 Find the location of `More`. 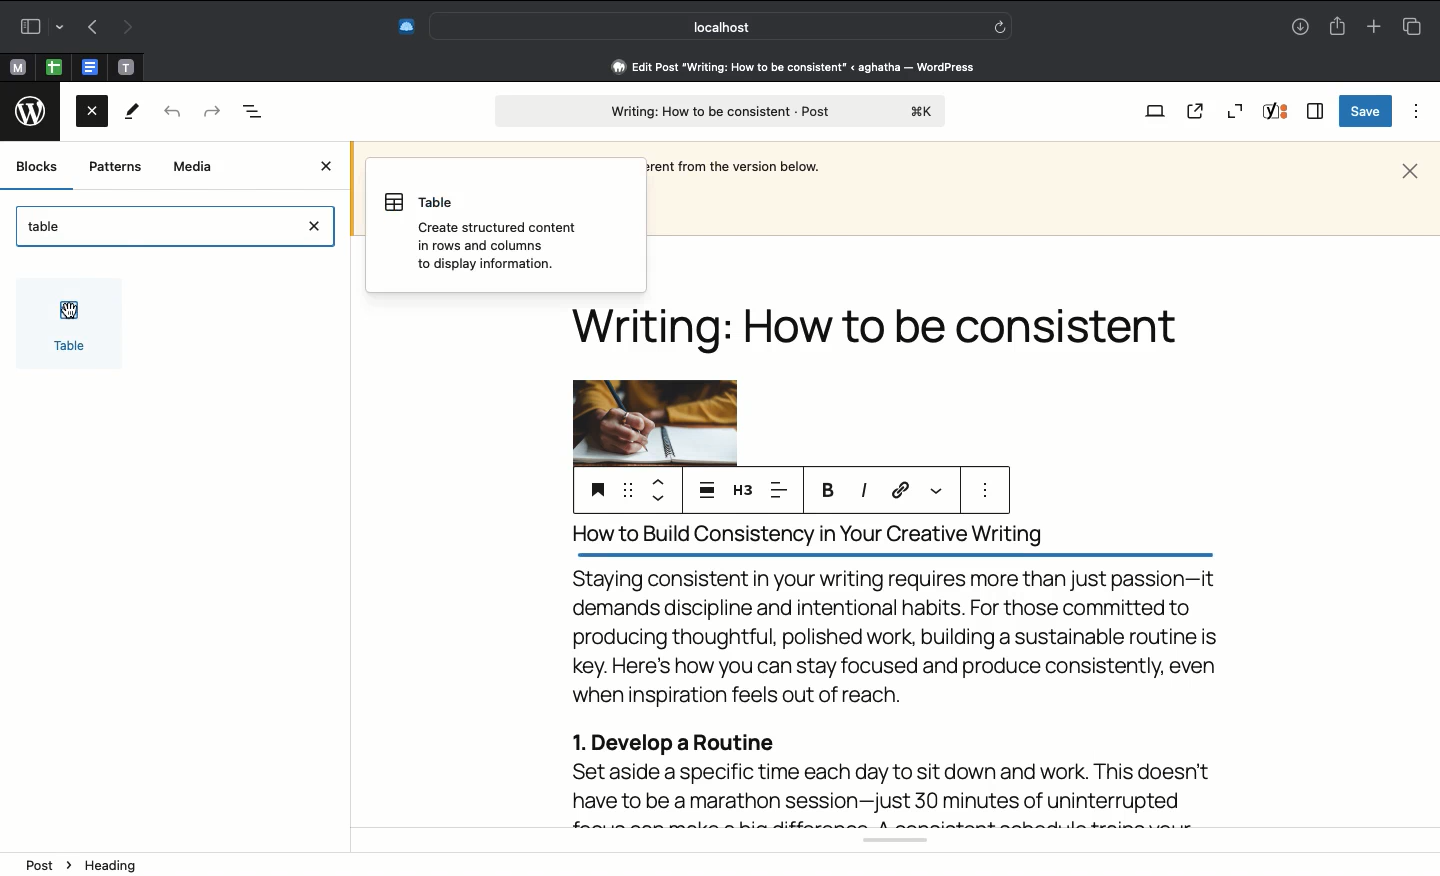

More is located at coordinates (938, 491).